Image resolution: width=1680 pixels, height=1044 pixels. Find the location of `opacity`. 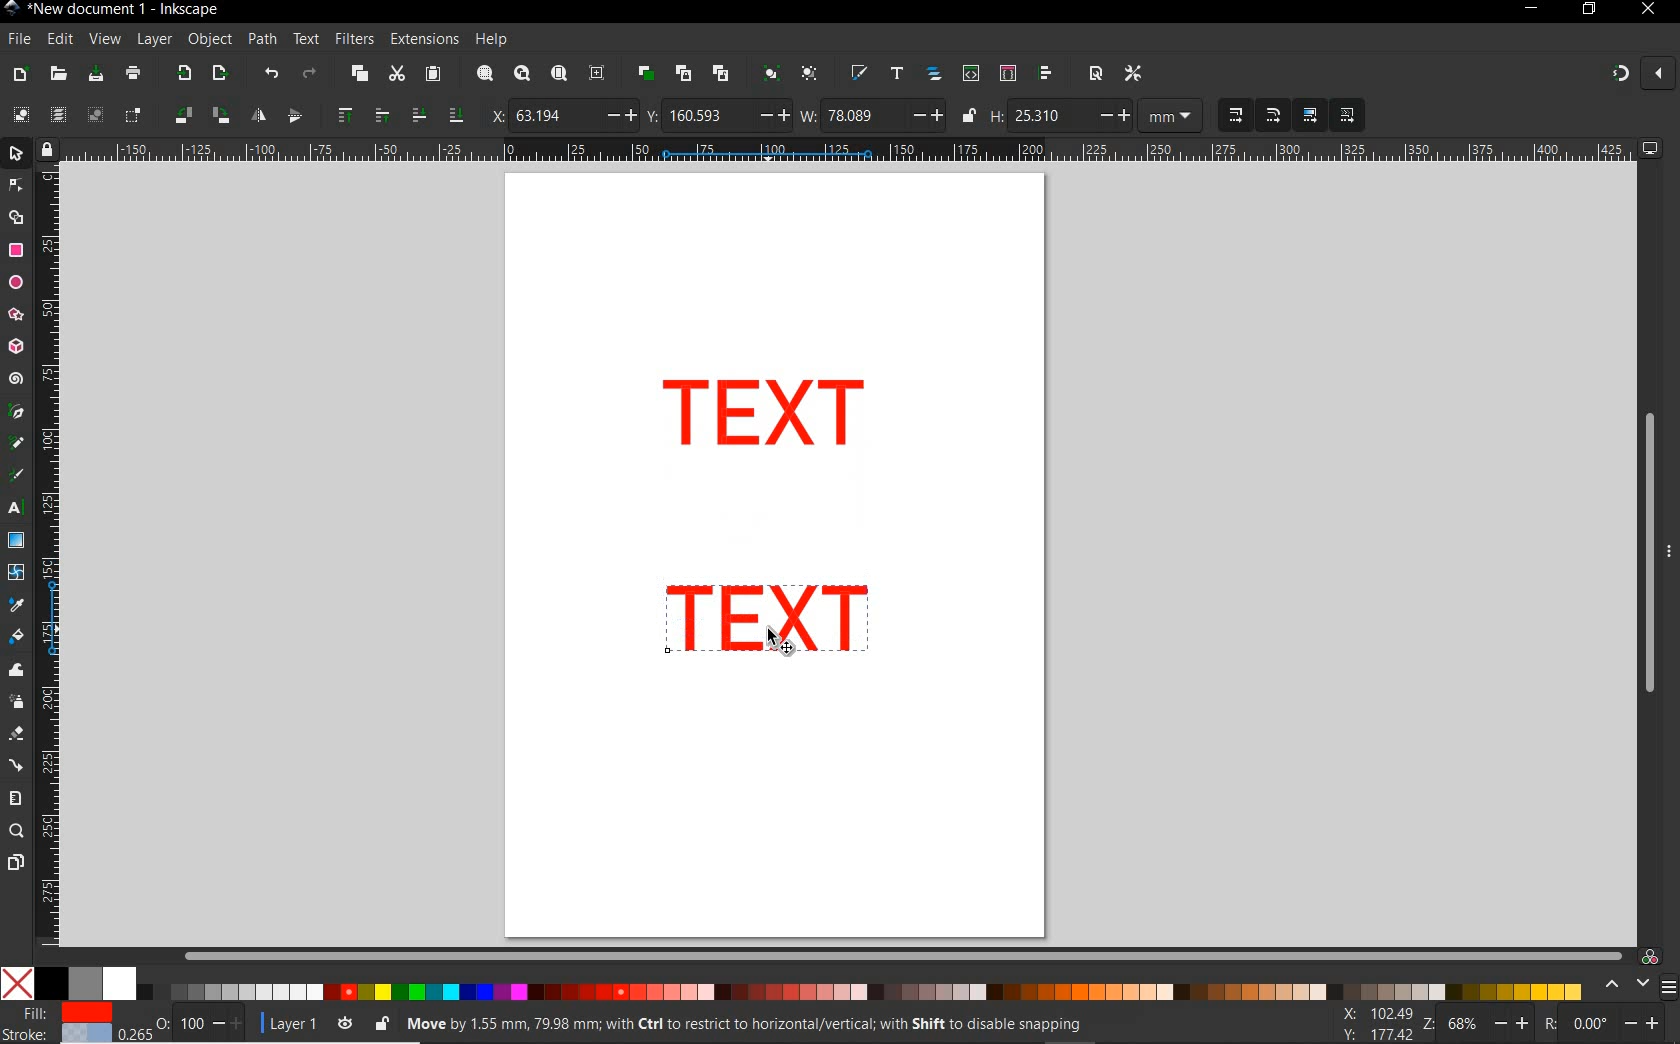

opacity is located at coordinates (184, 1022).